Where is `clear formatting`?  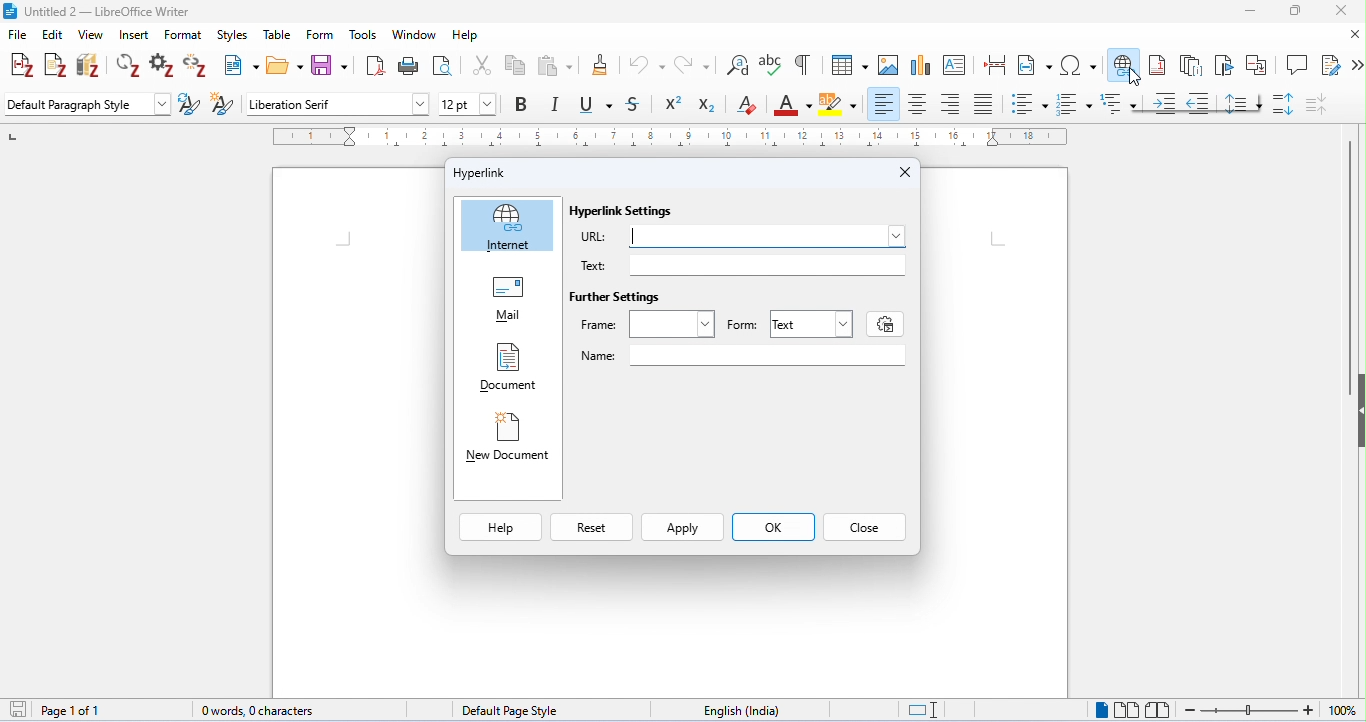 clear formatting is located at coordinates (748, 105).